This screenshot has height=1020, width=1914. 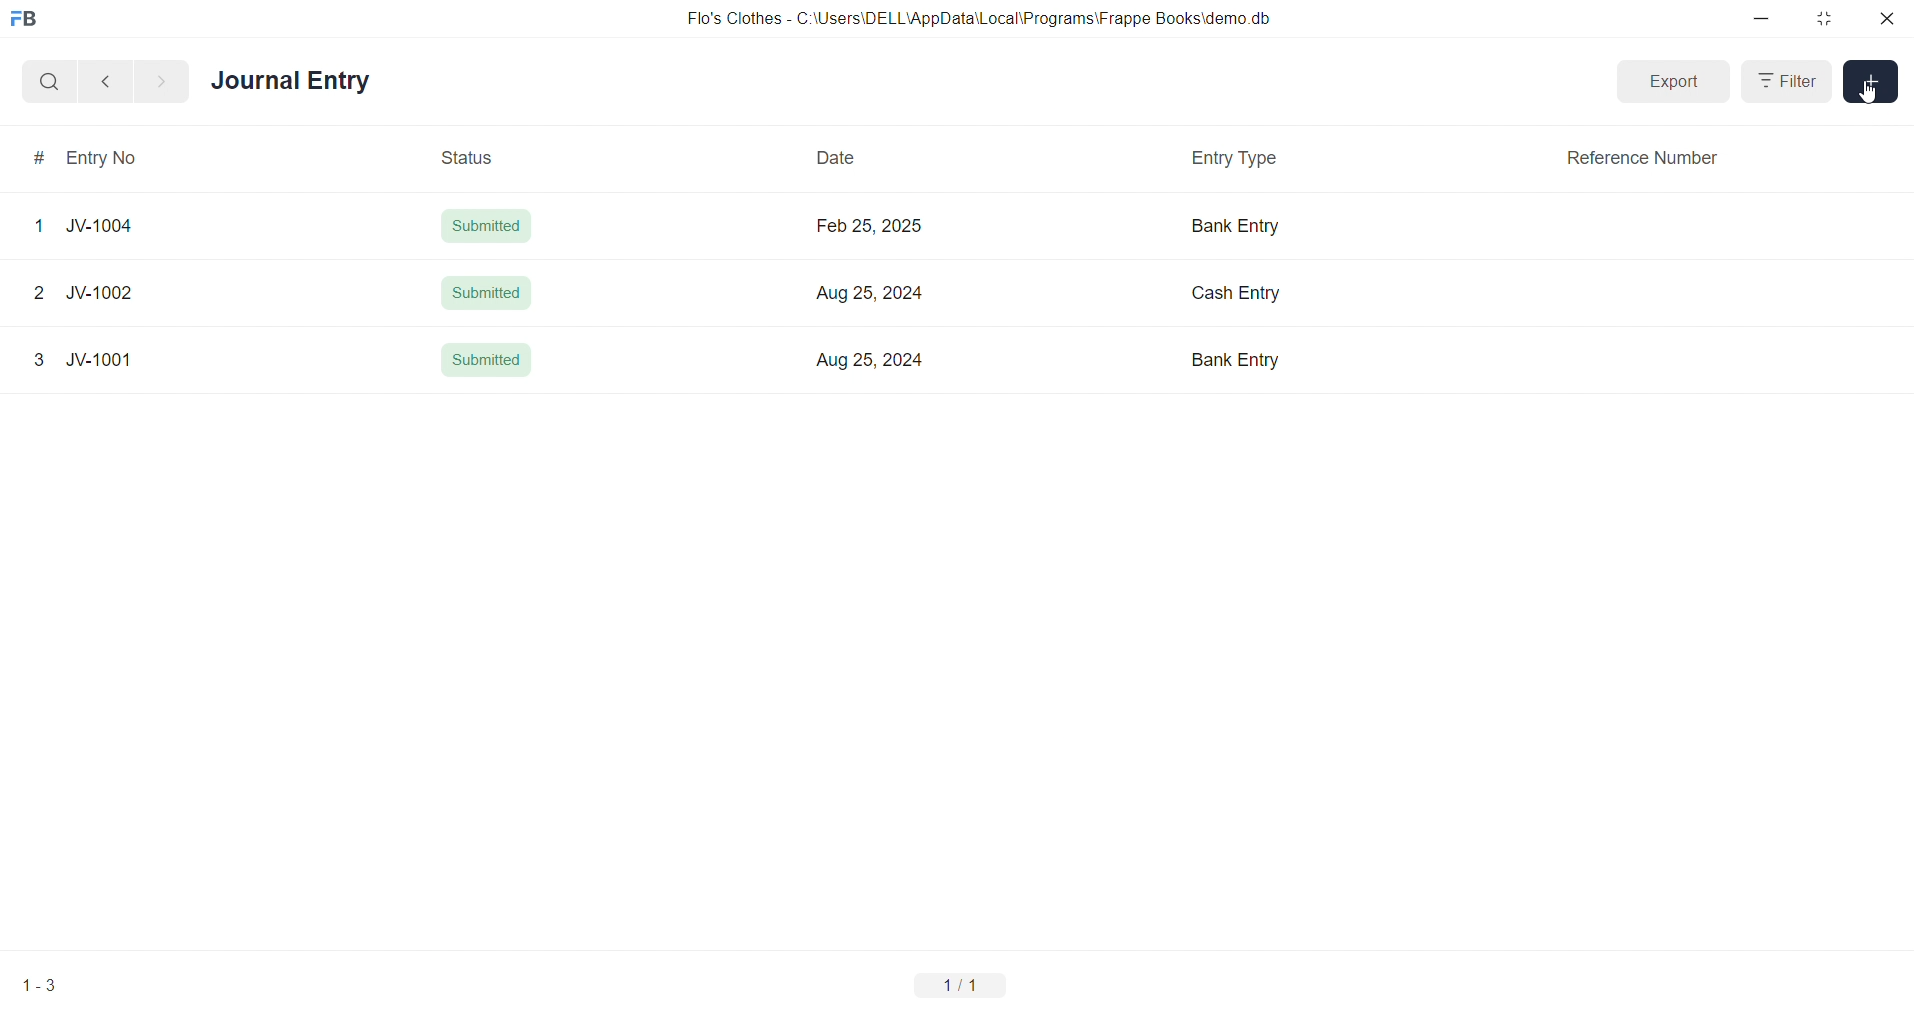 I want to click on Reference Number, so click(x=1642, y=159).